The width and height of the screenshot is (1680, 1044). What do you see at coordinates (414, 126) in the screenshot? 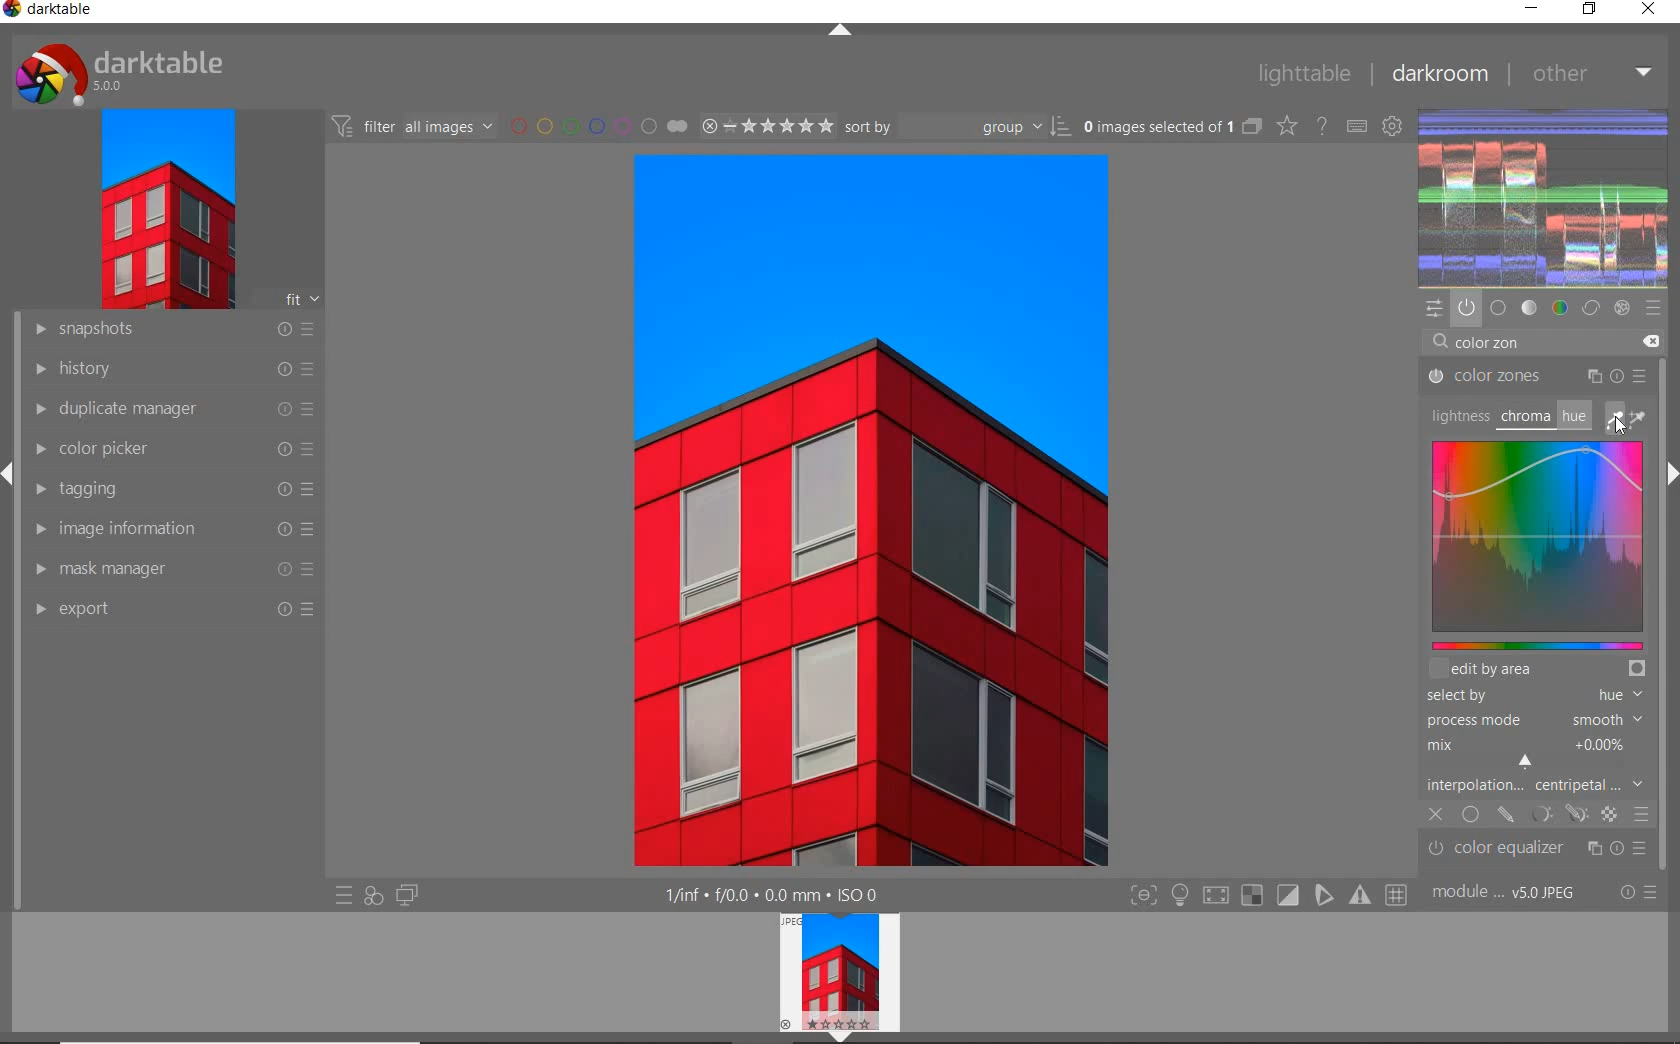
I see `filter all images` at bounding box center [414, 126].